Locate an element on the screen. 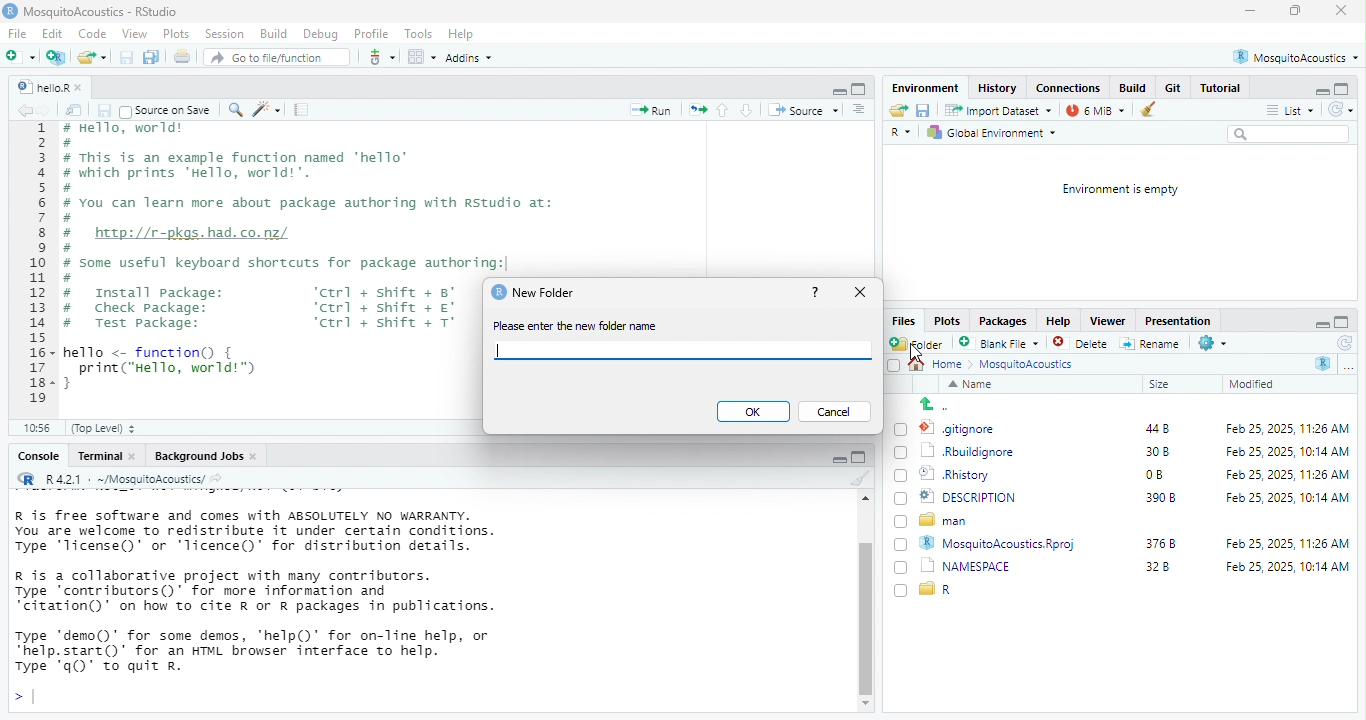 The image size is (1366, 720). home is located at coordinates (952, 365).